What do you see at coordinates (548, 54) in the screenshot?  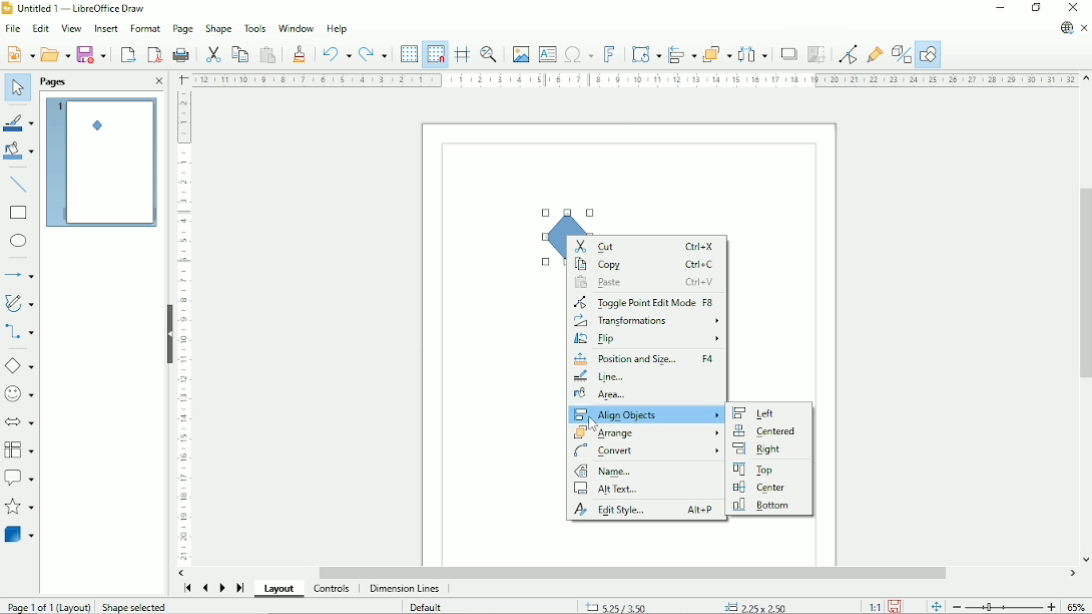 I see `Insert text box` at bounding box center [548, 54].